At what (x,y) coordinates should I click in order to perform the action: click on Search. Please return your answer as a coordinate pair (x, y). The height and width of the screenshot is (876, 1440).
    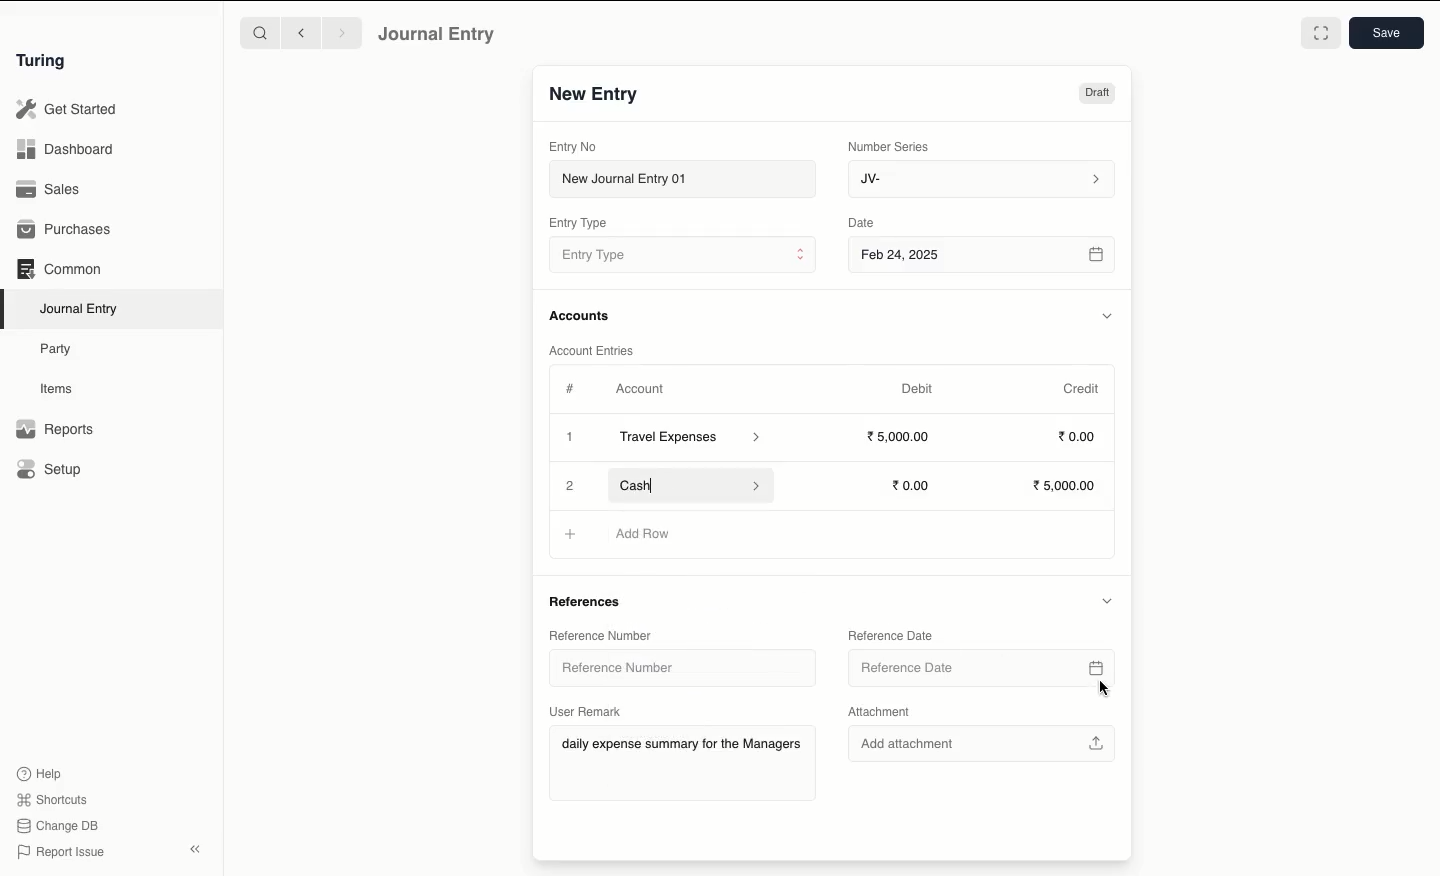
    Looking at the image, I should click on (259, 32).